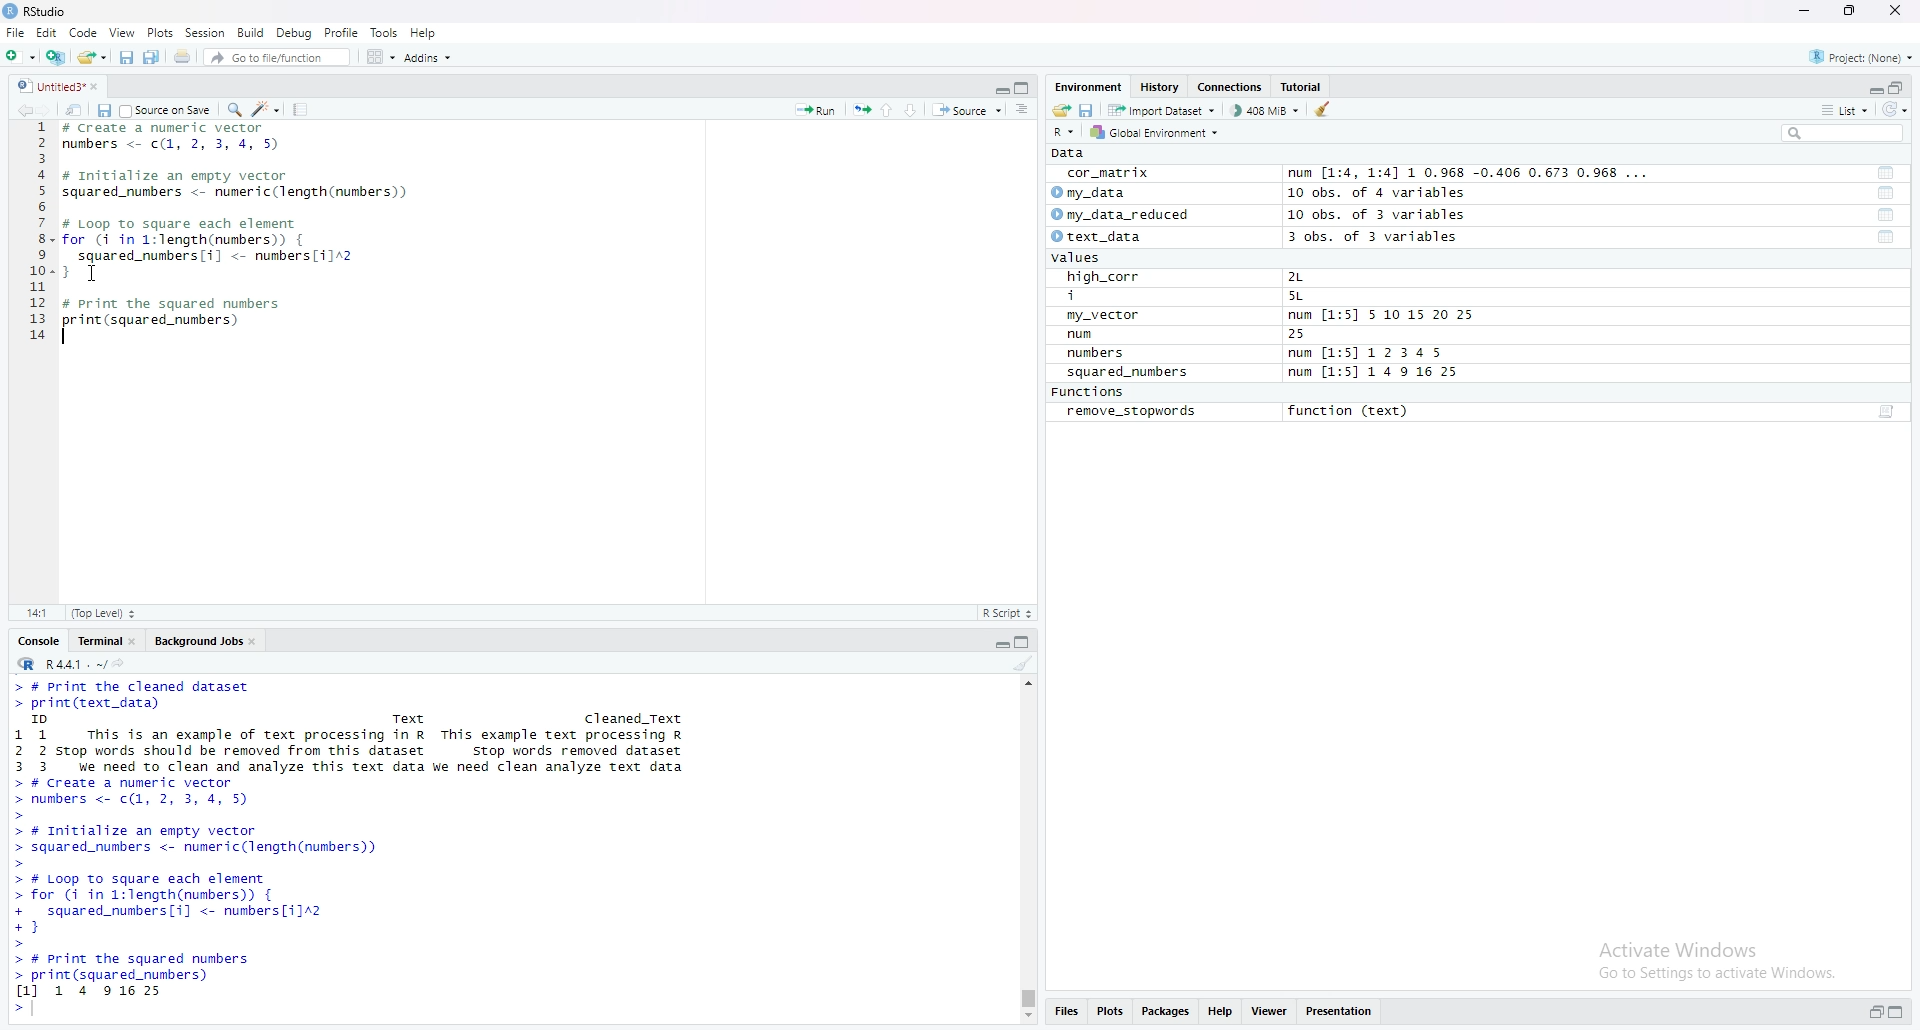 The image size is (1920, 1030). I want to click on Addins, so click(427, 57).